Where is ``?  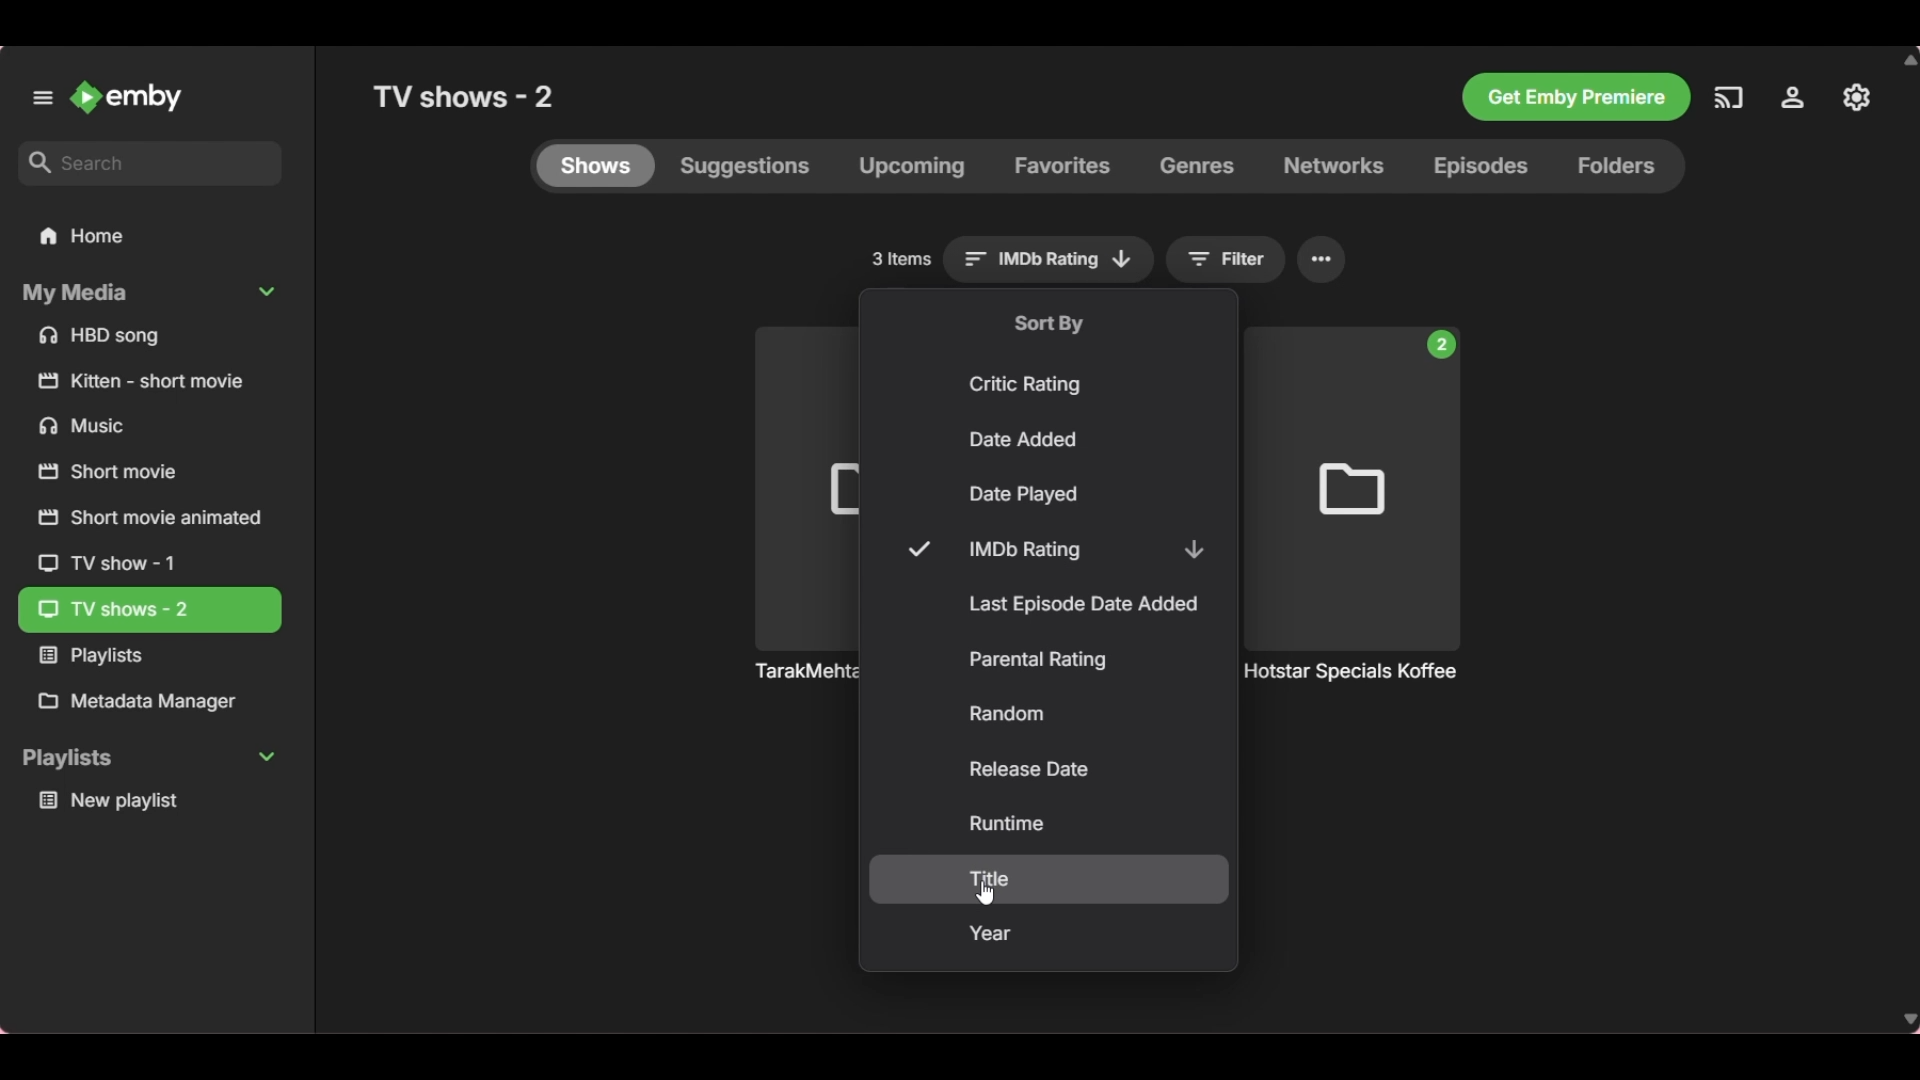
 is located at coordinates (801, 669).